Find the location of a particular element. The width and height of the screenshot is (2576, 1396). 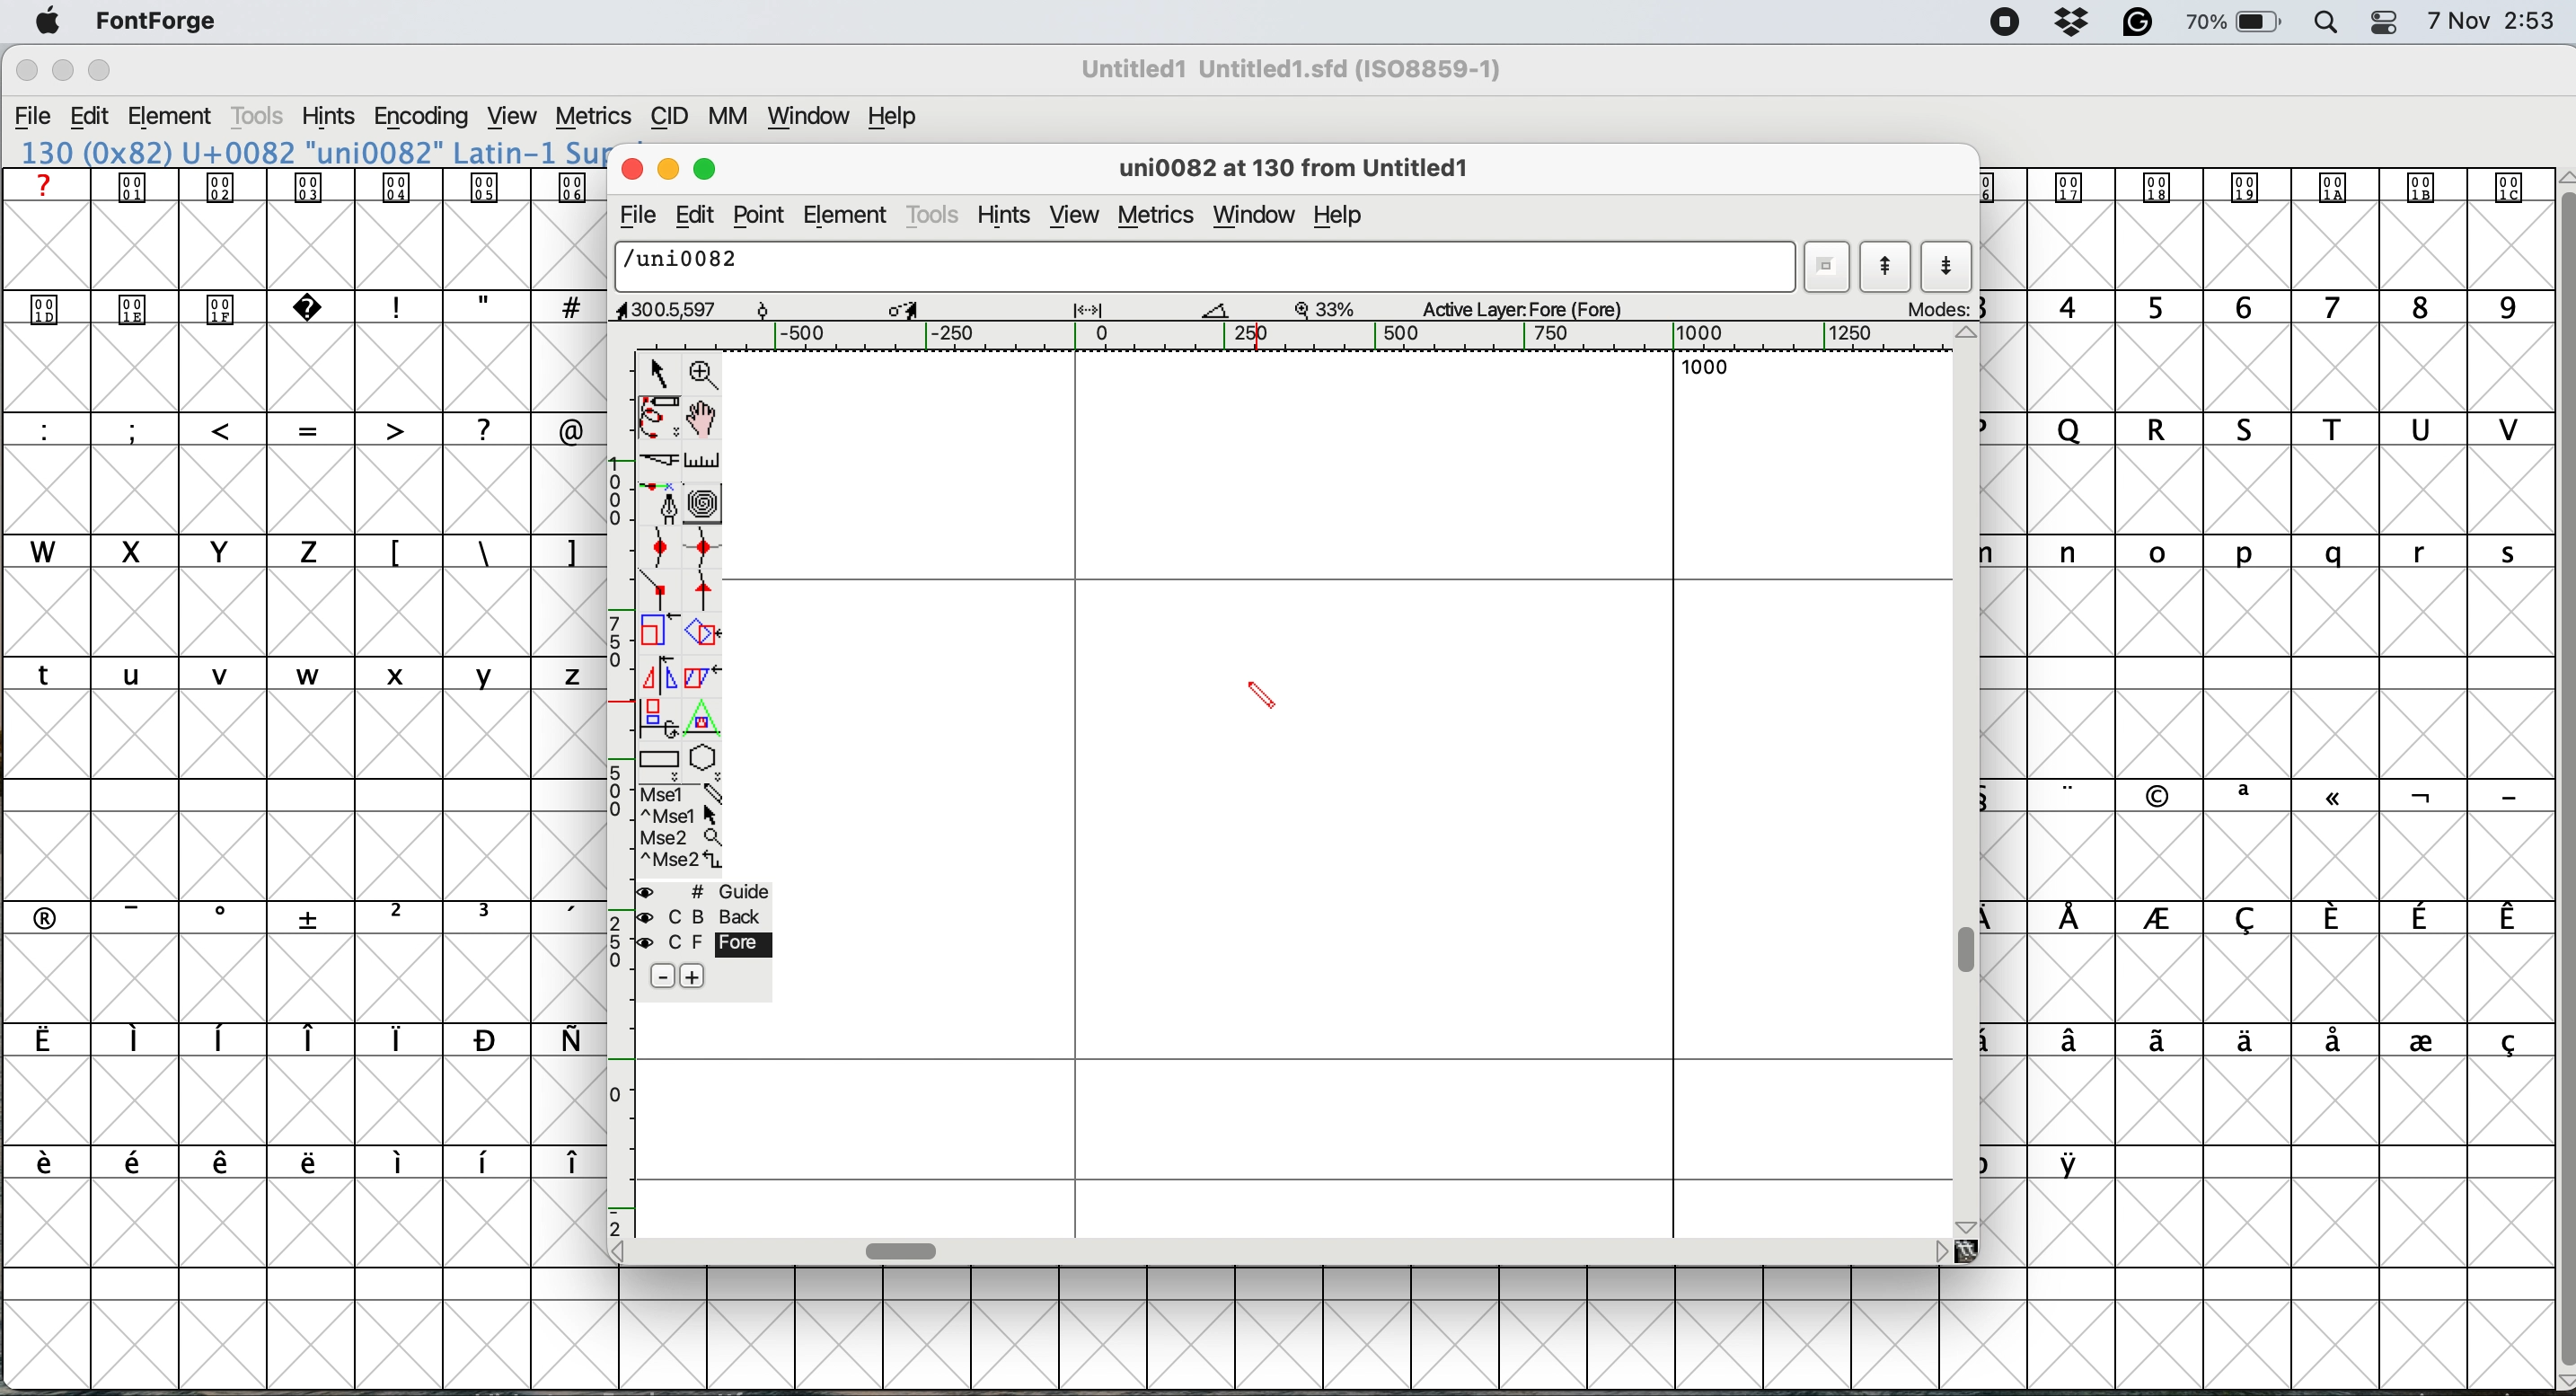

add a curve point horizontally or vertically is located at coordinates (709, 552).